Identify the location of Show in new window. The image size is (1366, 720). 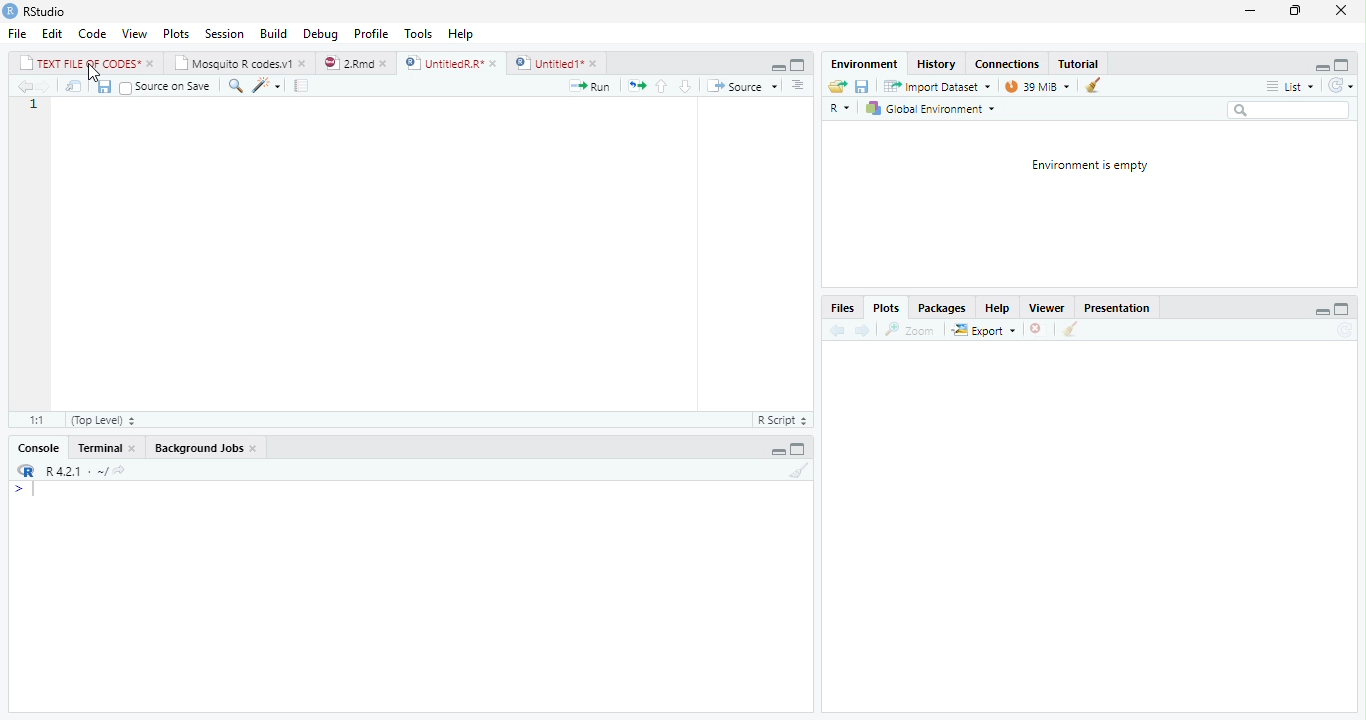
(70, 86).